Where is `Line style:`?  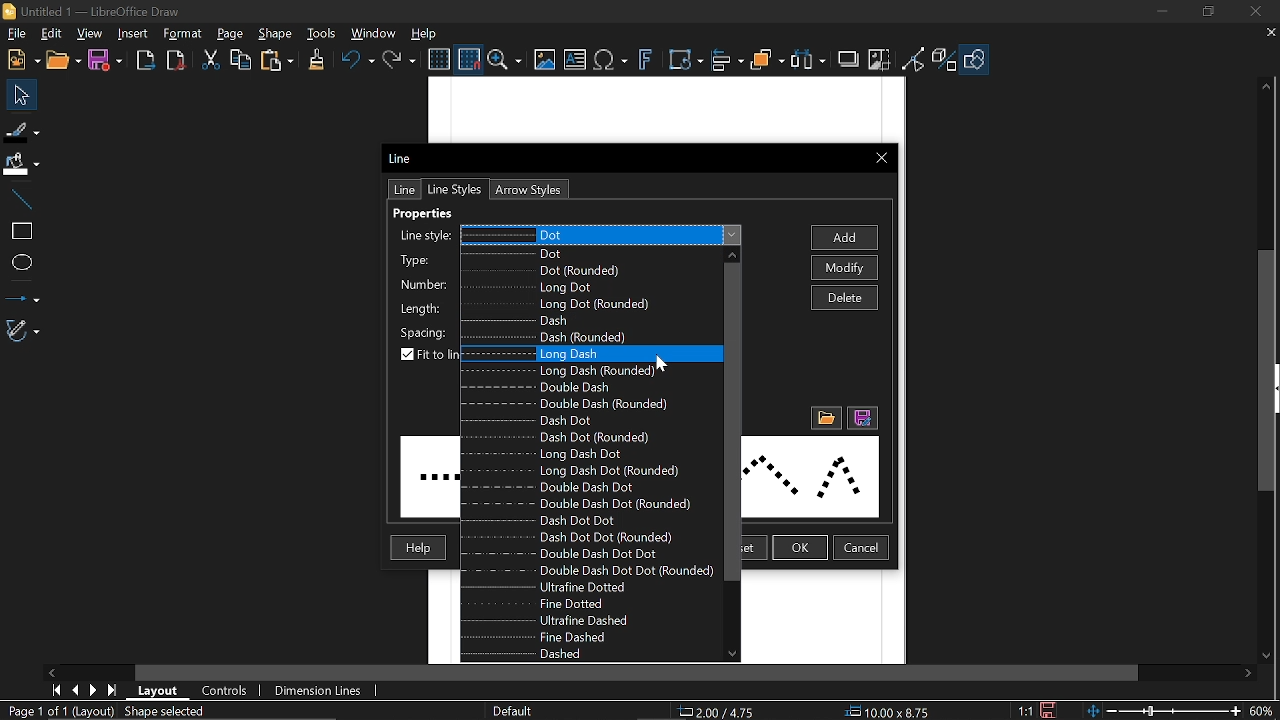 Line style: is located at coordinates (424, 236).